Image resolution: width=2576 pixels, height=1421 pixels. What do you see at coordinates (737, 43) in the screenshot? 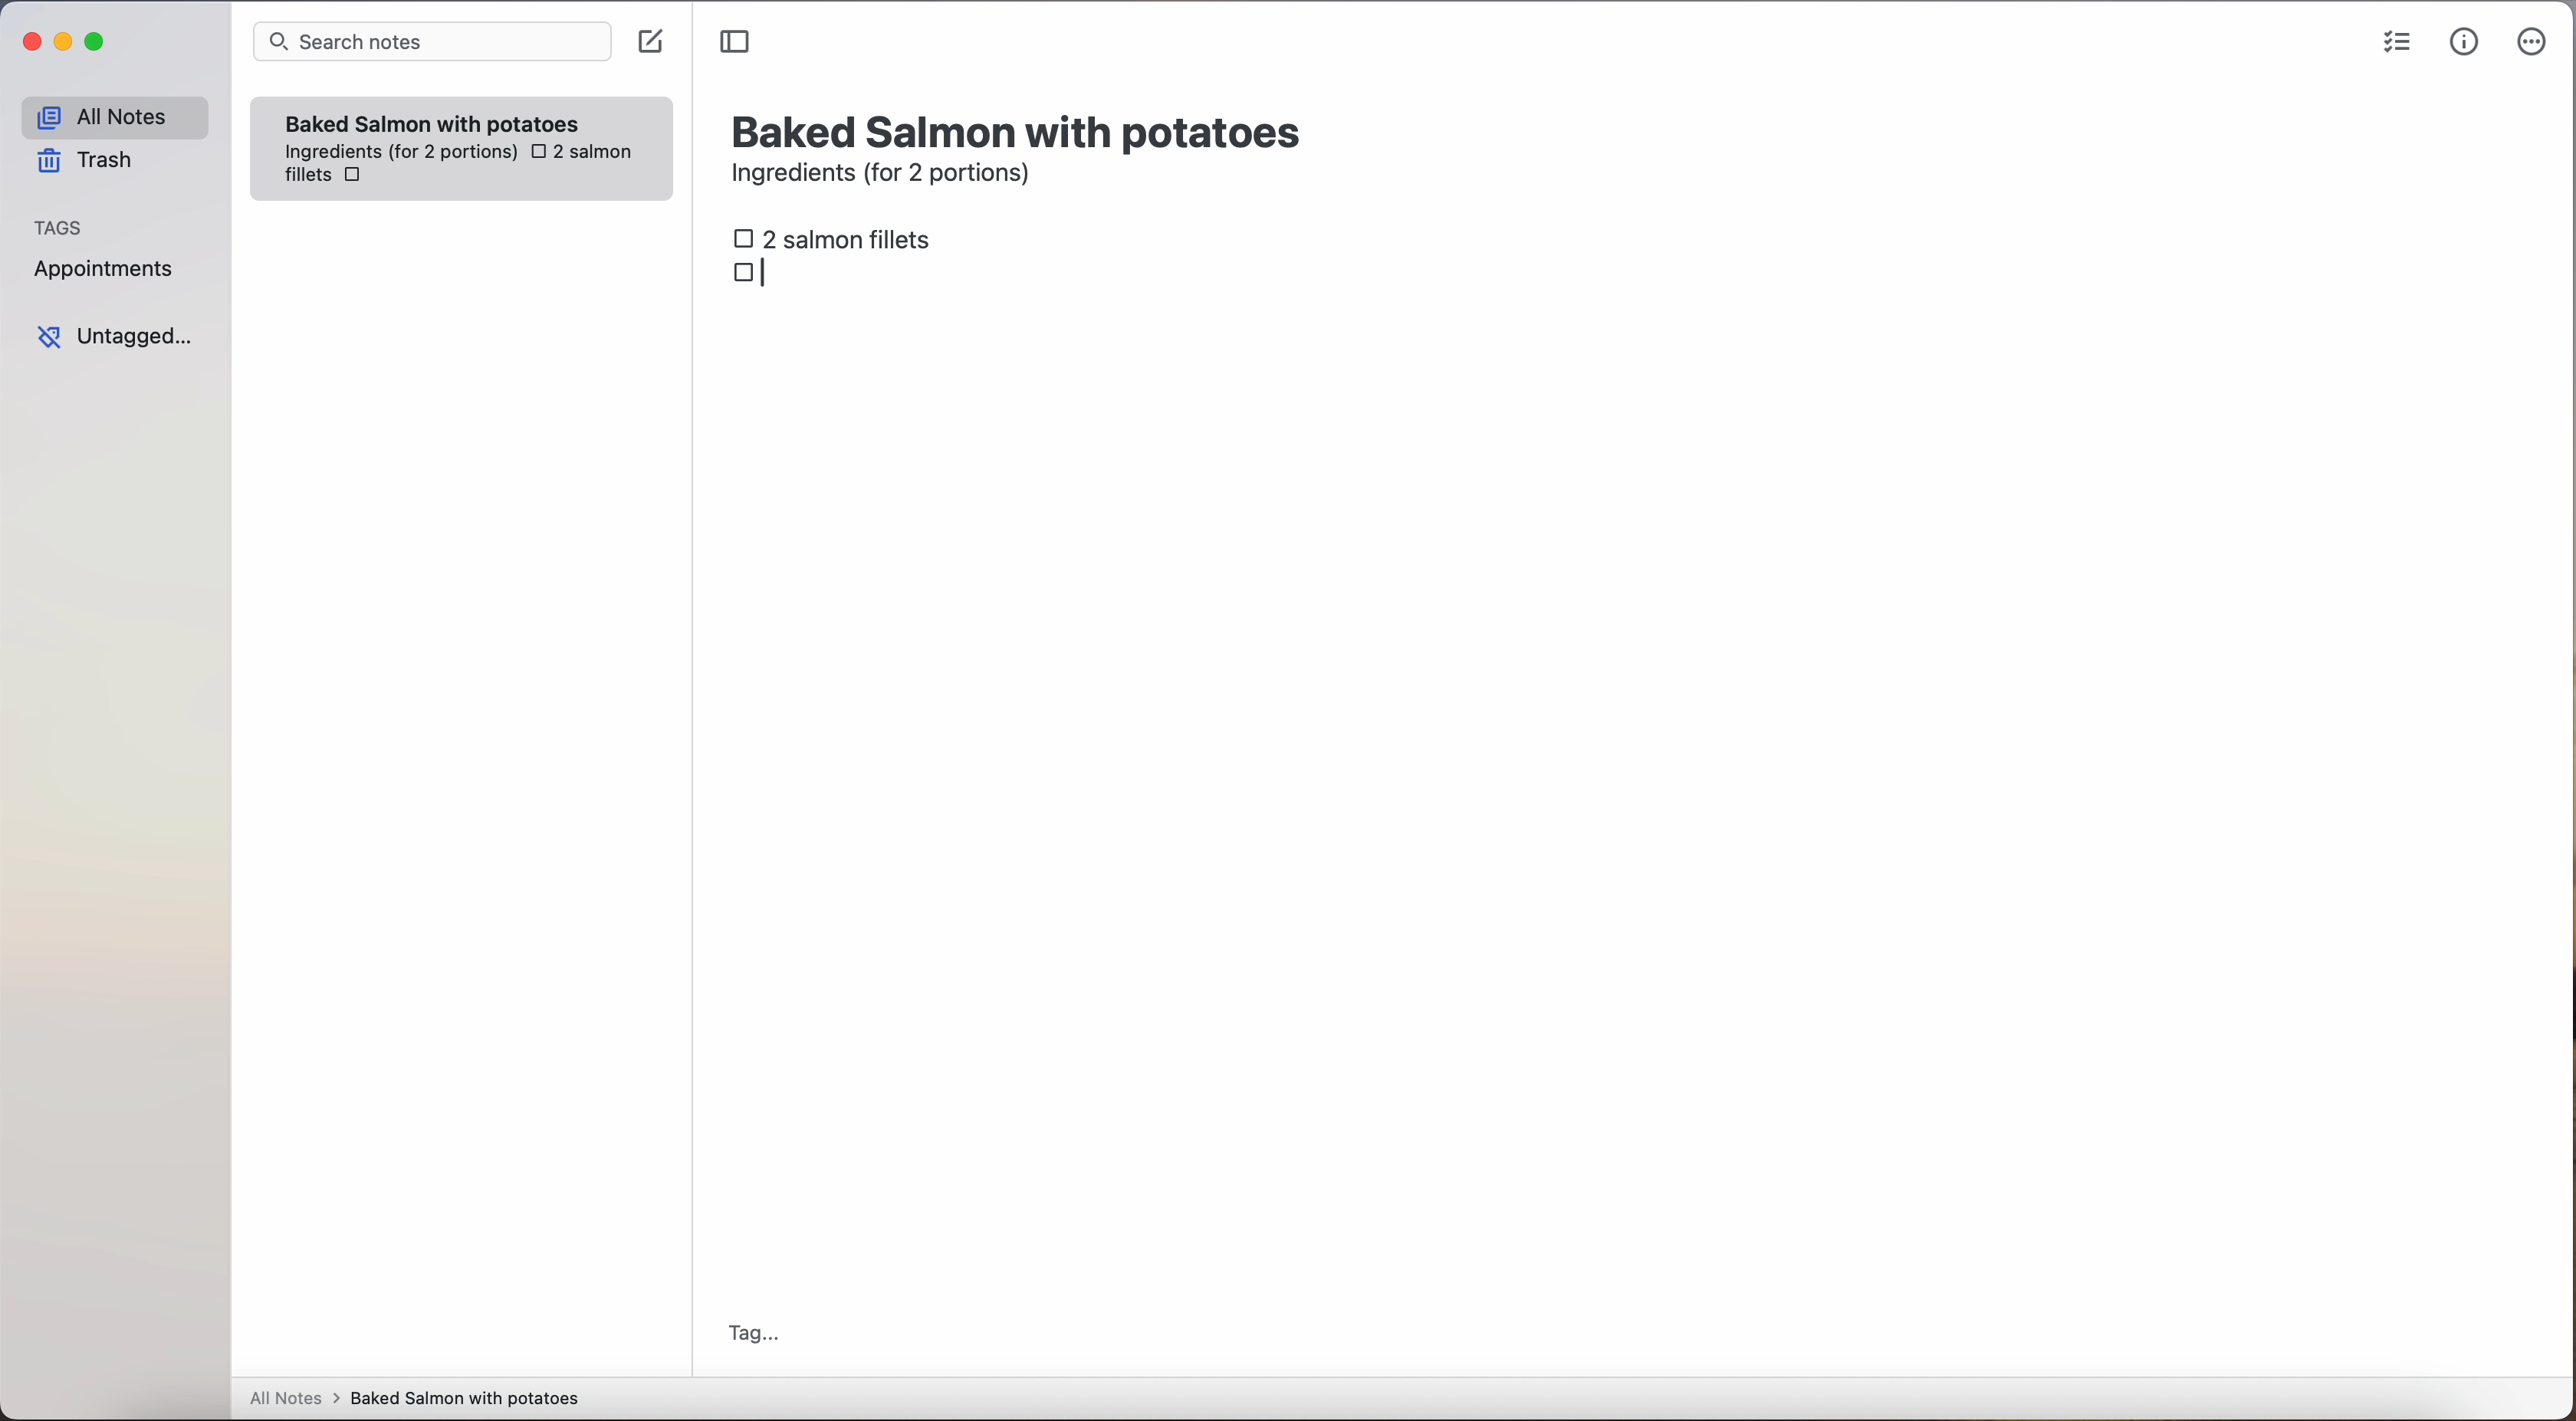
I see `toggle sidebar` at bounding box center [737, 43].